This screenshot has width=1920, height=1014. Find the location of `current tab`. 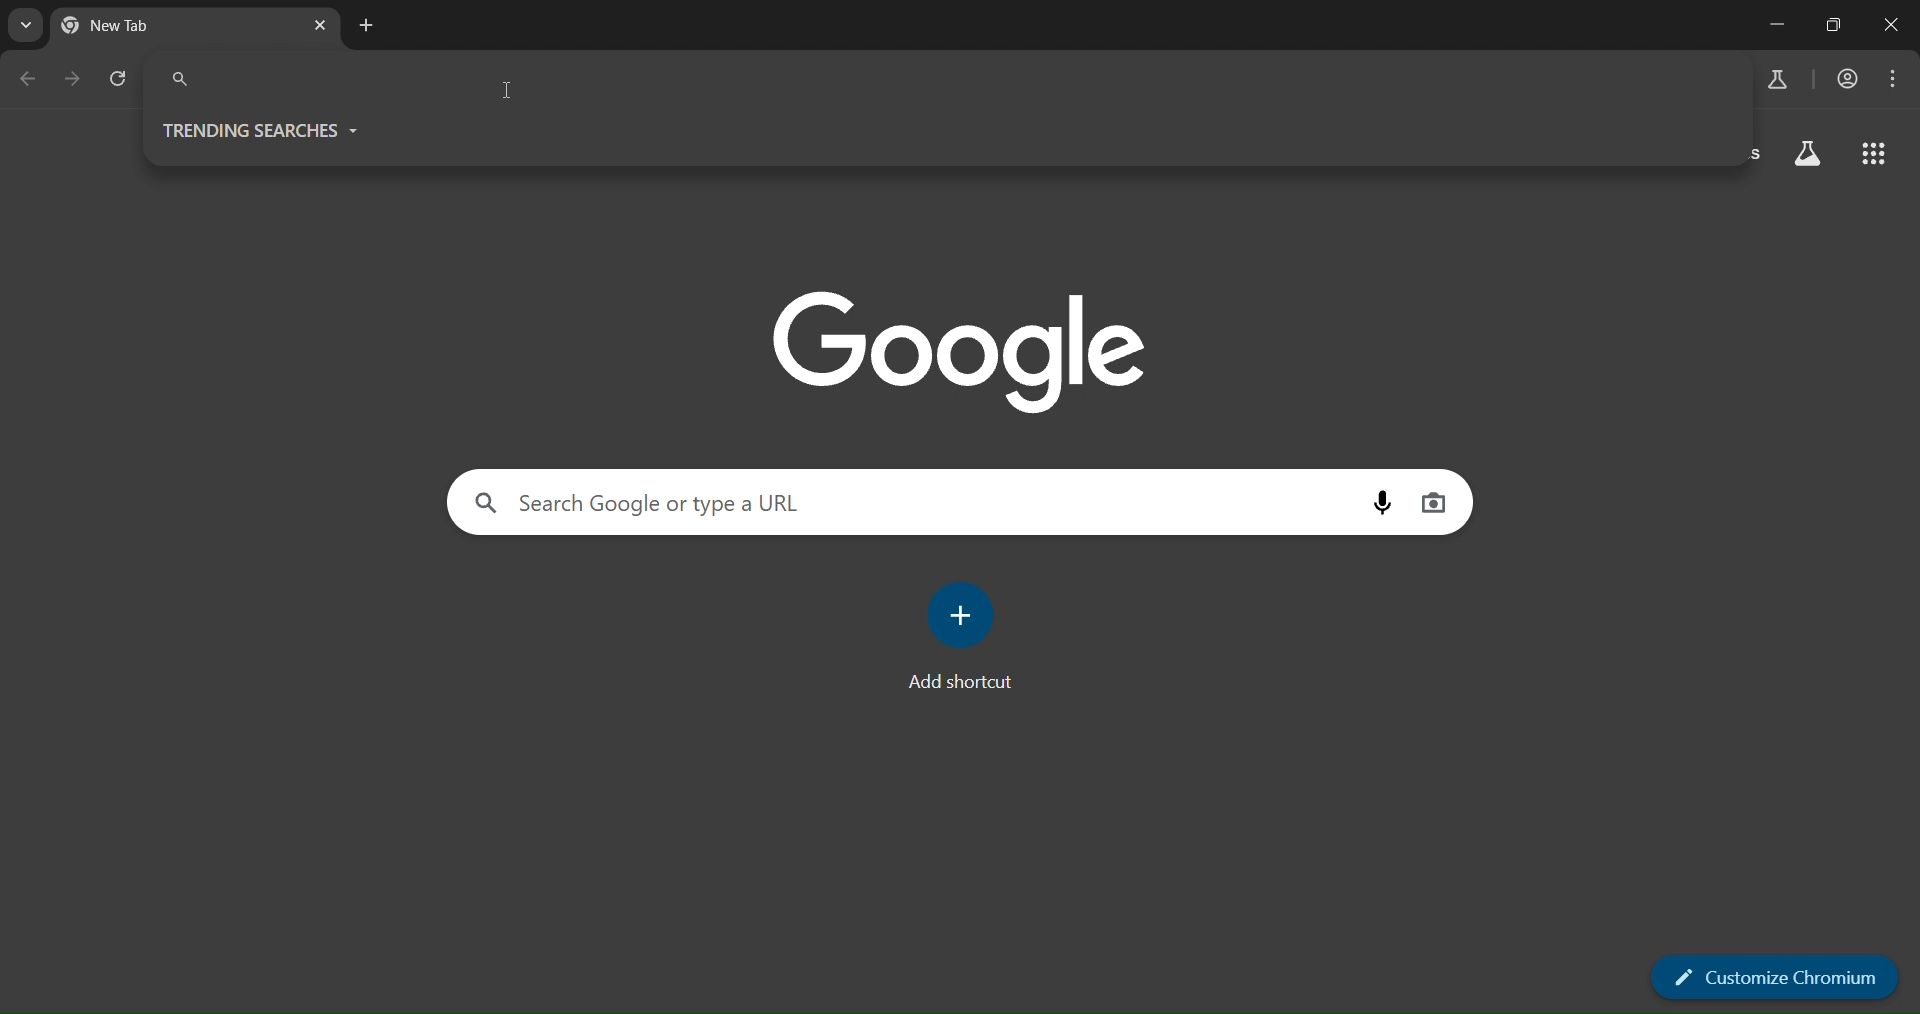

current tab is located at coordinates (145, 25).